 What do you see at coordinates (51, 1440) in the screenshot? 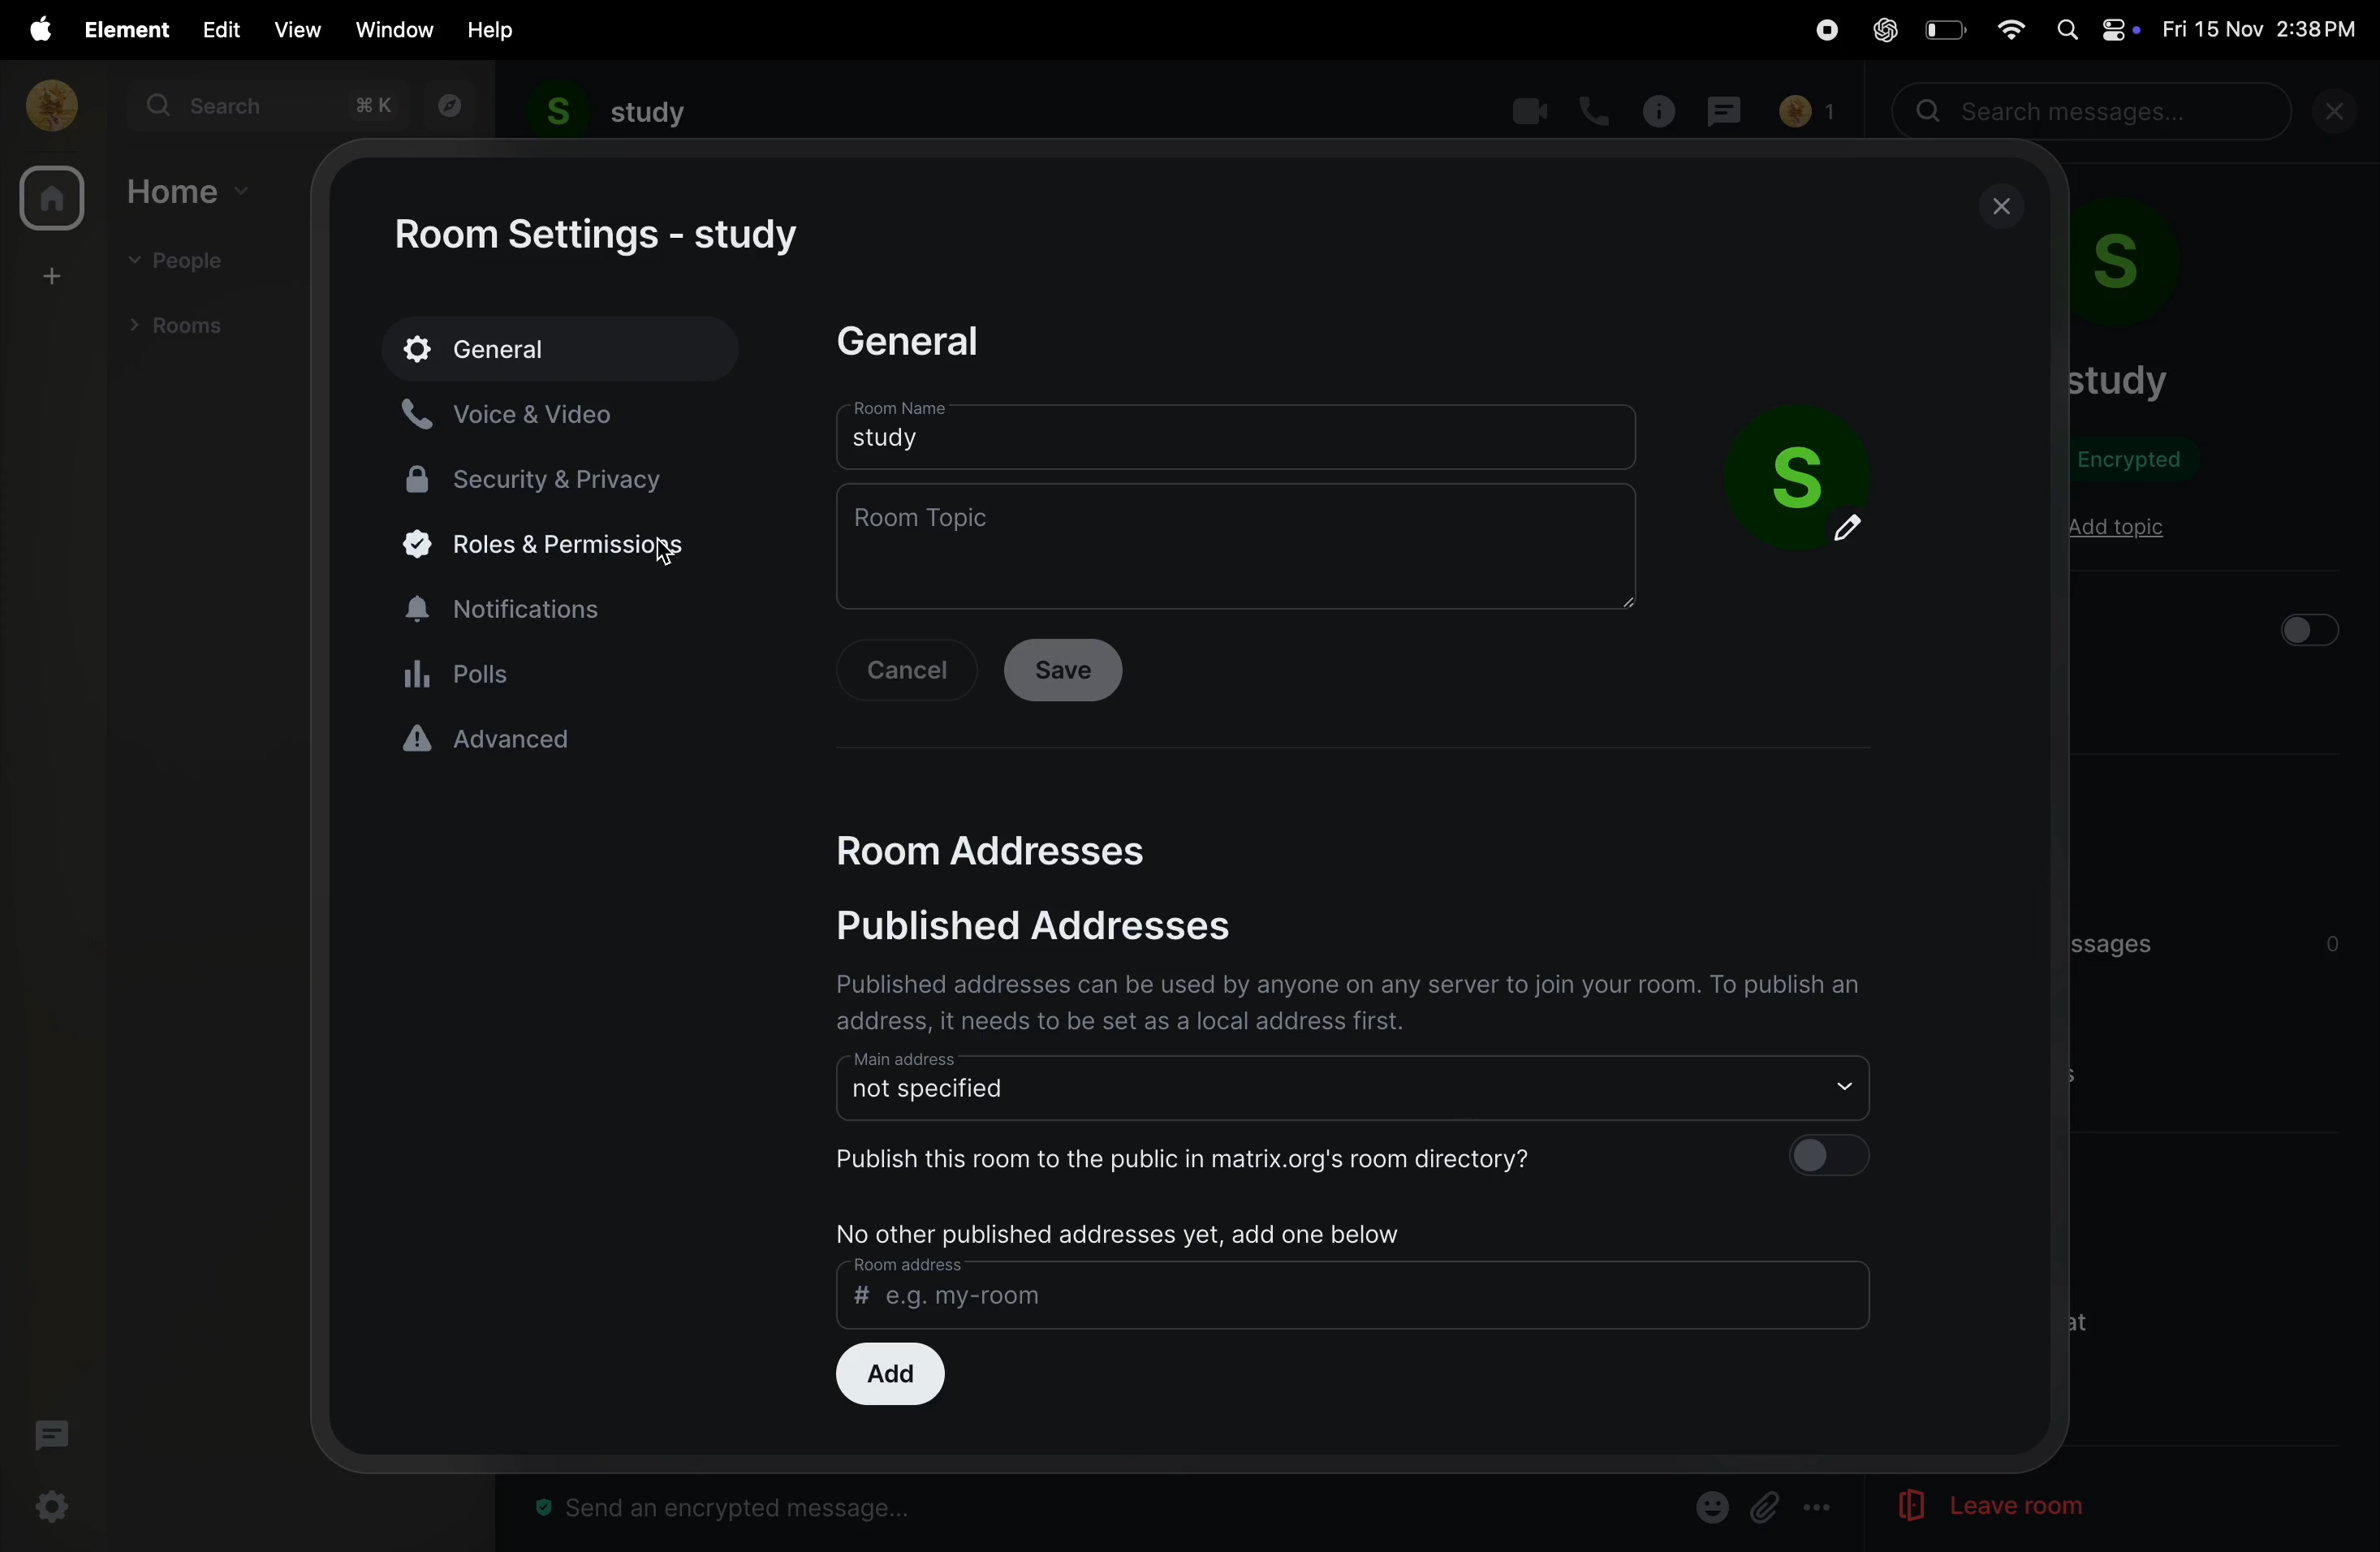
I see `threads` at bounding box center [51, 1440].